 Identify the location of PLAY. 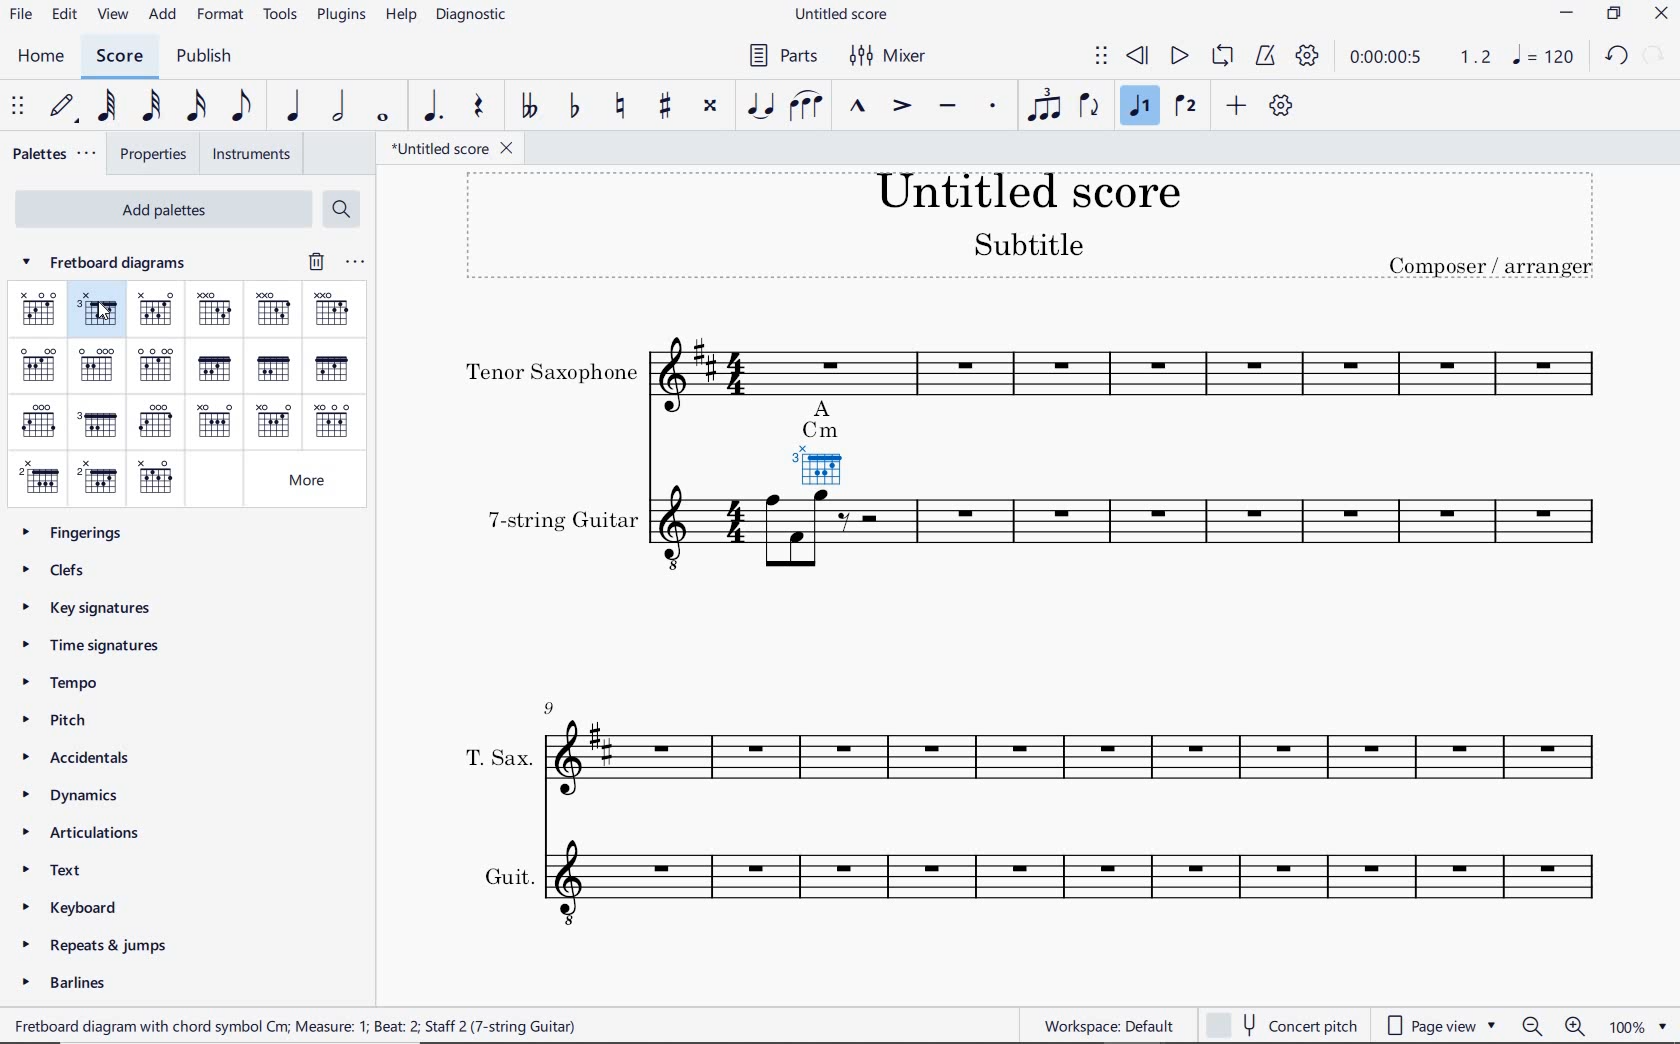
(1178, 55).